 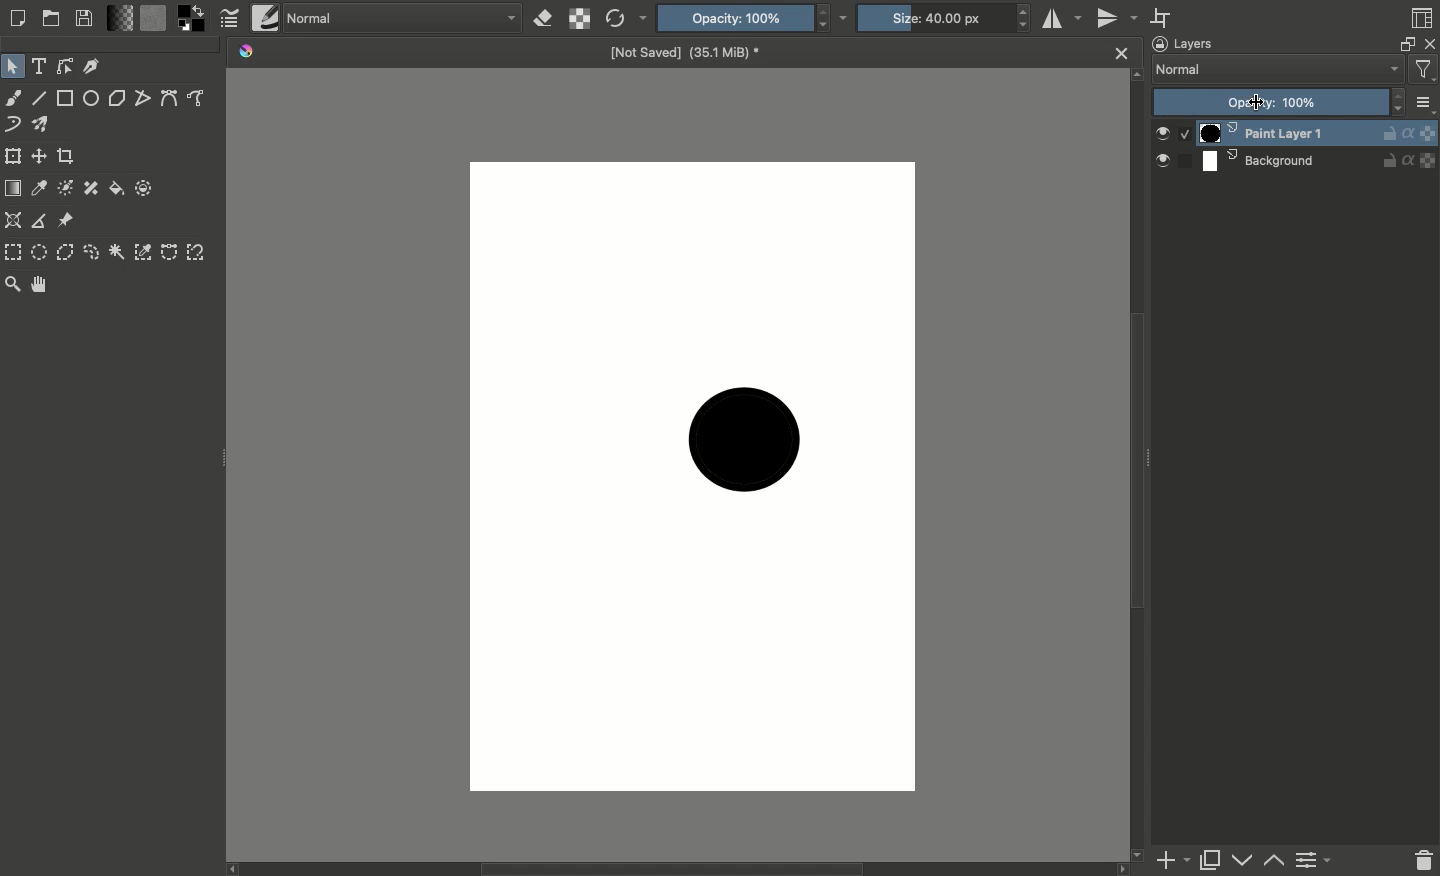 What do you see at coordinates (1274, 860) in the screenshot?
I see `Raise layer` at bounding box center [1274, 860].